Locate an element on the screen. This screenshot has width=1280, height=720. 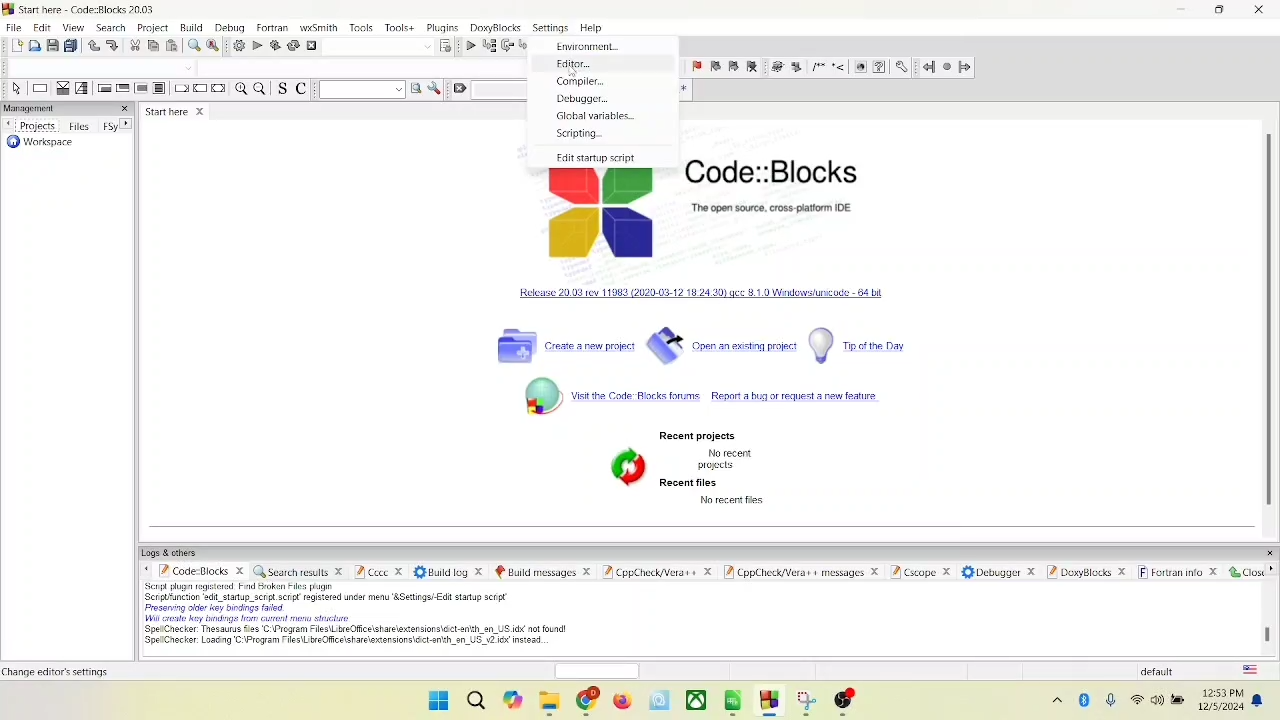
copy is located at coordinates (152, 45).